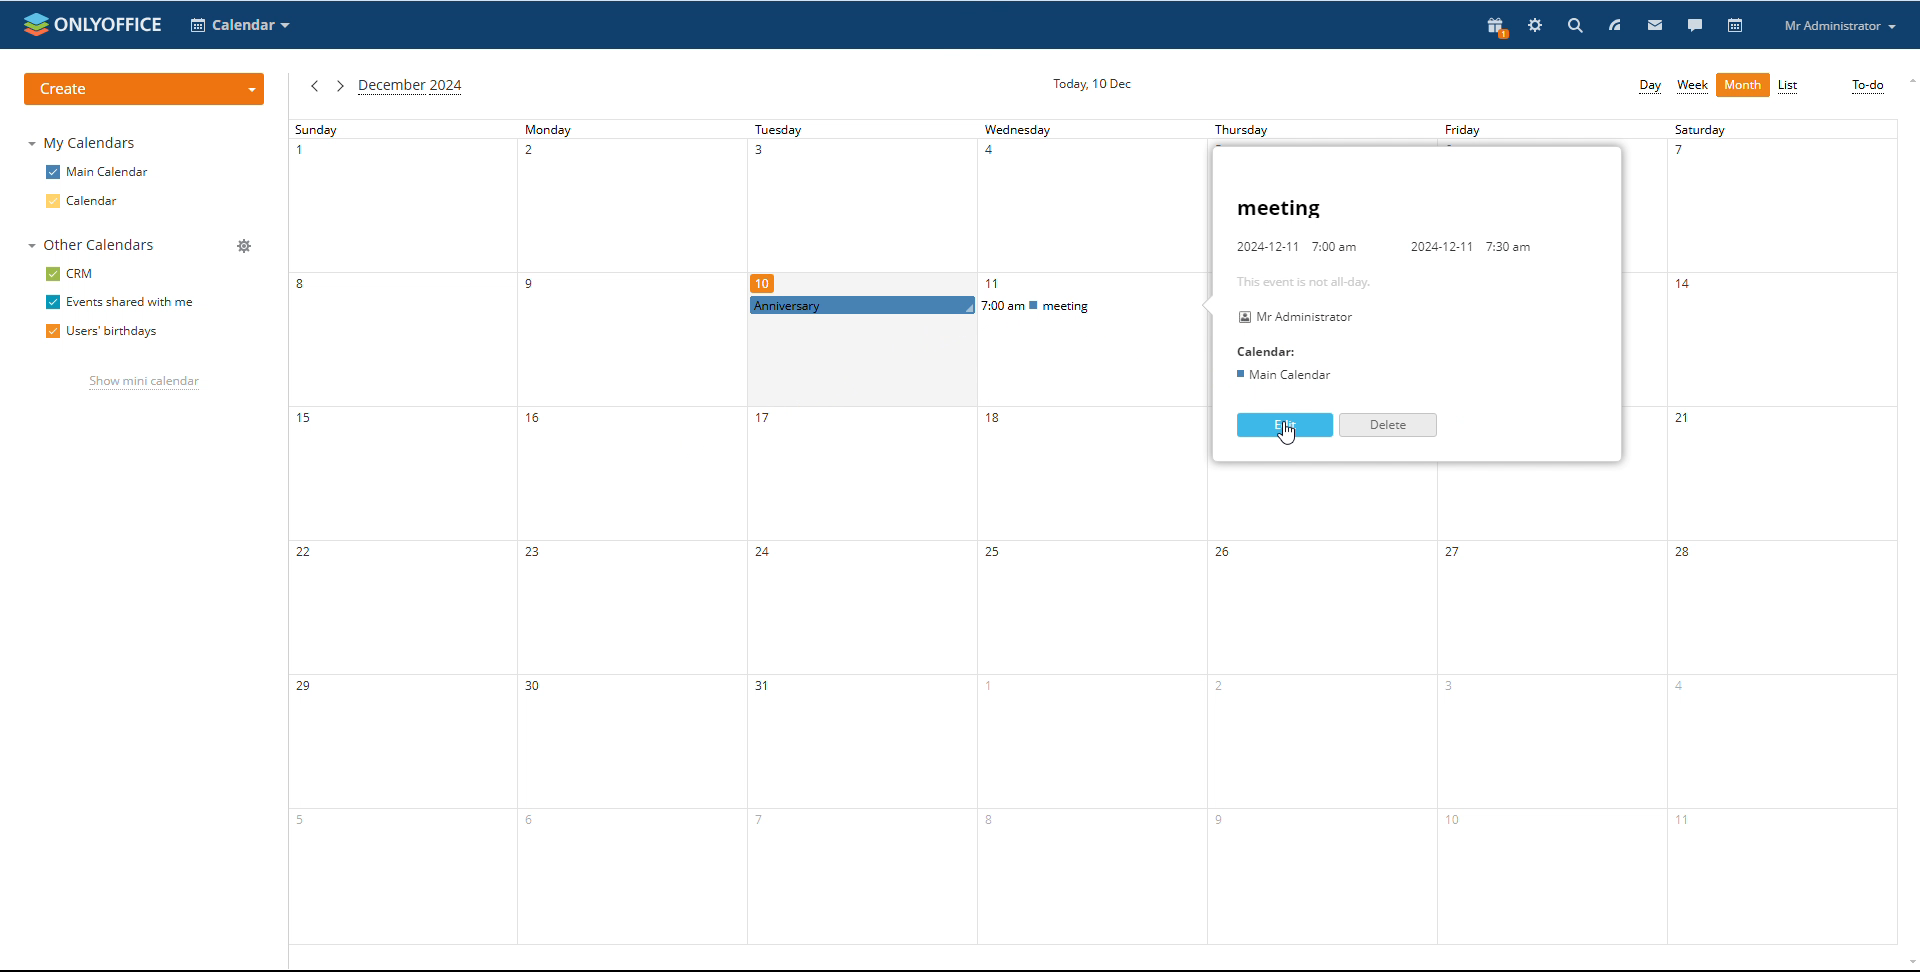 The height and width of the screenshot is (972, 1920). I want to click on 7:30 am, so click(1512, 246).